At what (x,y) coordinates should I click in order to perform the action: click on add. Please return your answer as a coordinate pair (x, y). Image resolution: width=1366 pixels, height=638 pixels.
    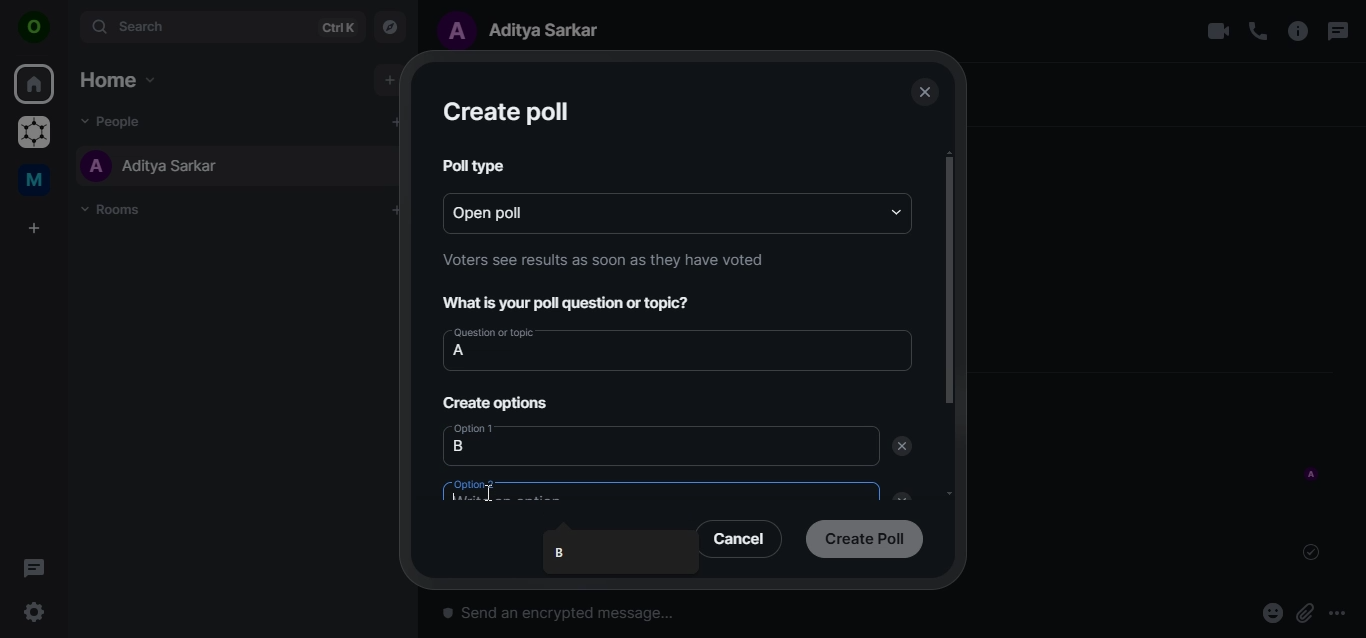
    Looking at the image, I should click on (388, 80).